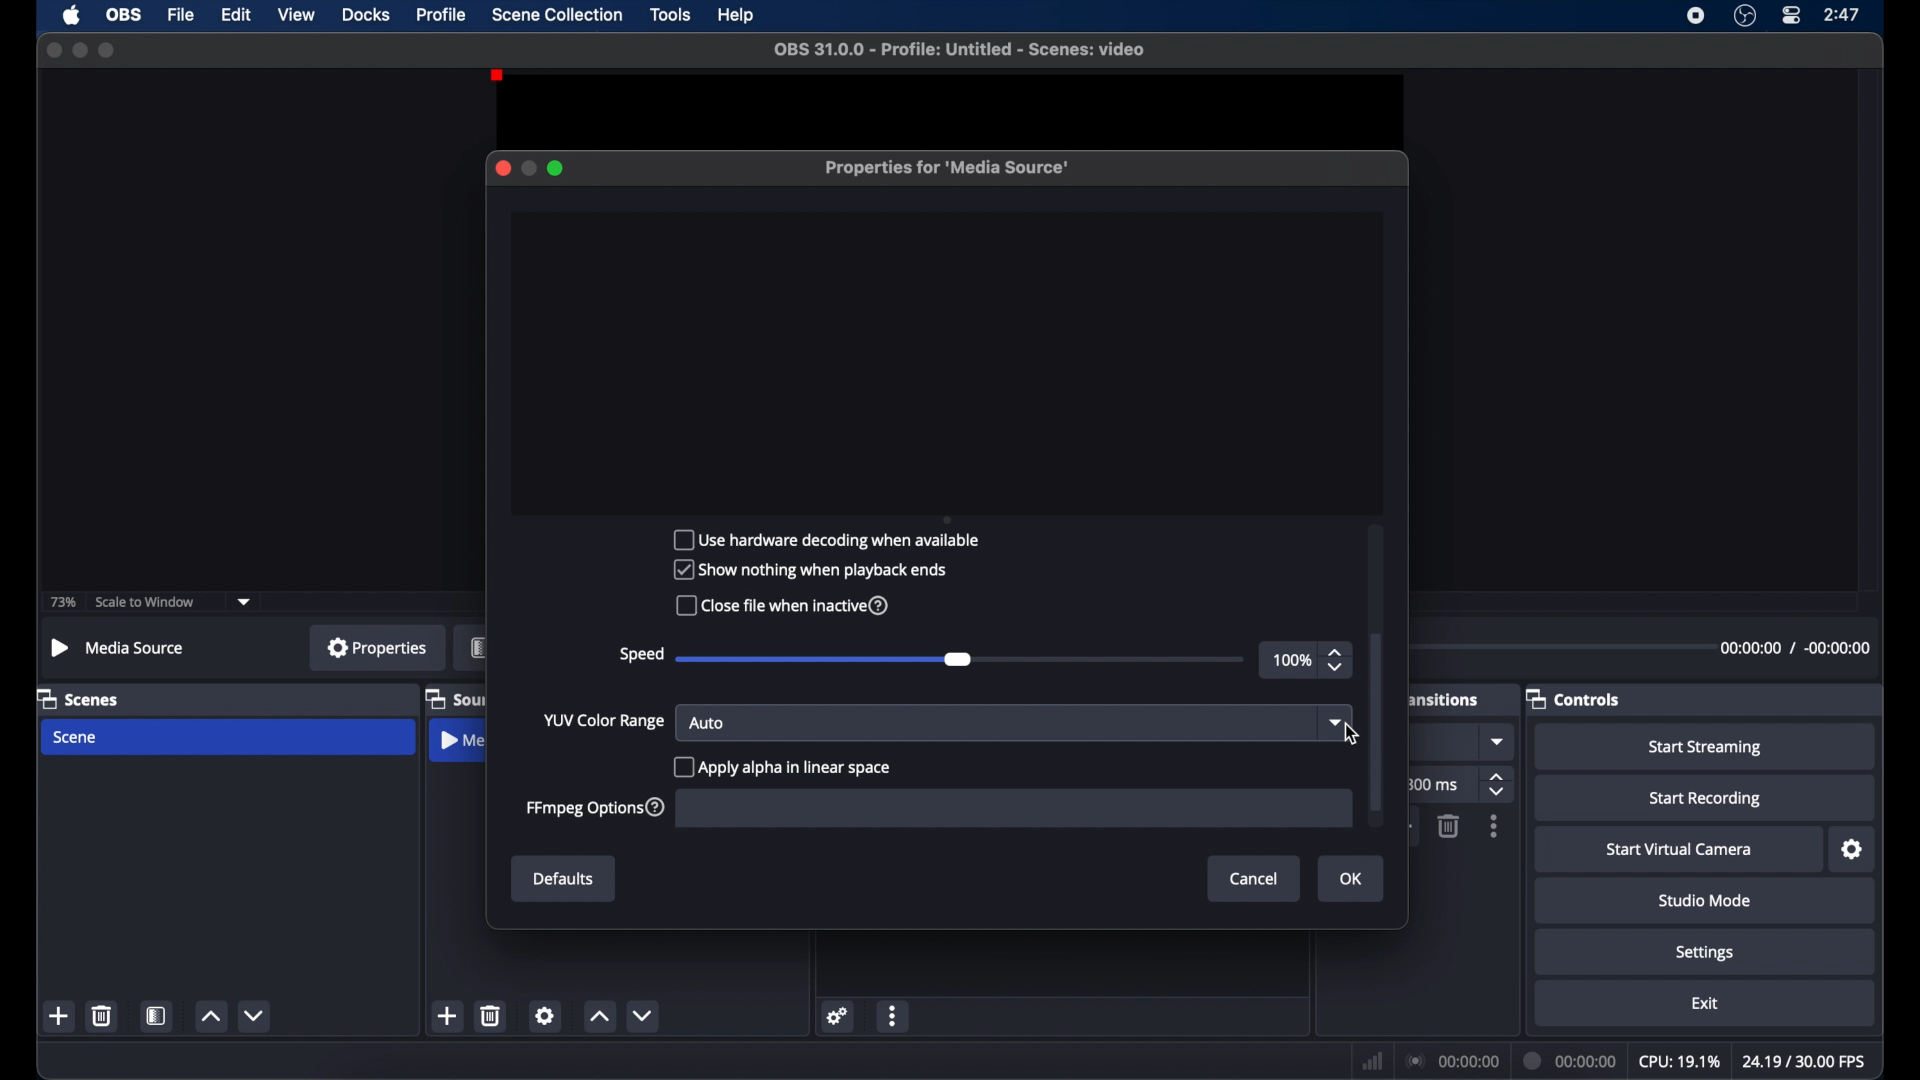  I want to click on scene, so click(77, 737).